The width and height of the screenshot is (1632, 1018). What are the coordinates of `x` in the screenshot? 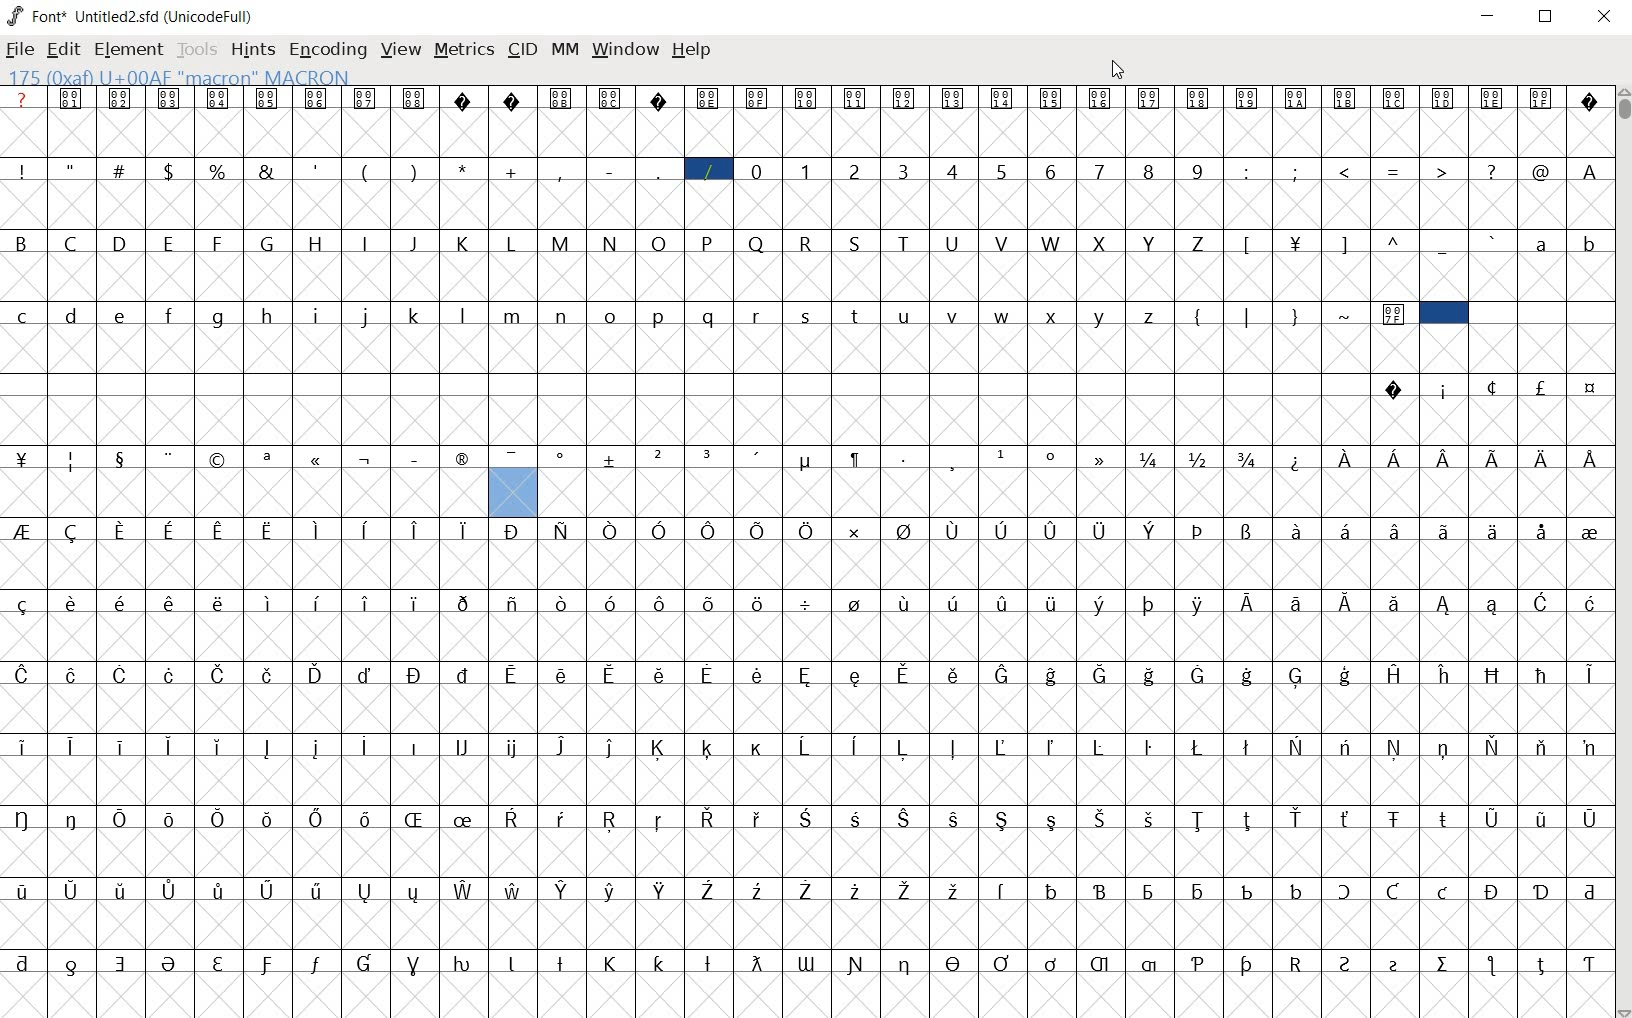 It's located at (1053, 314).